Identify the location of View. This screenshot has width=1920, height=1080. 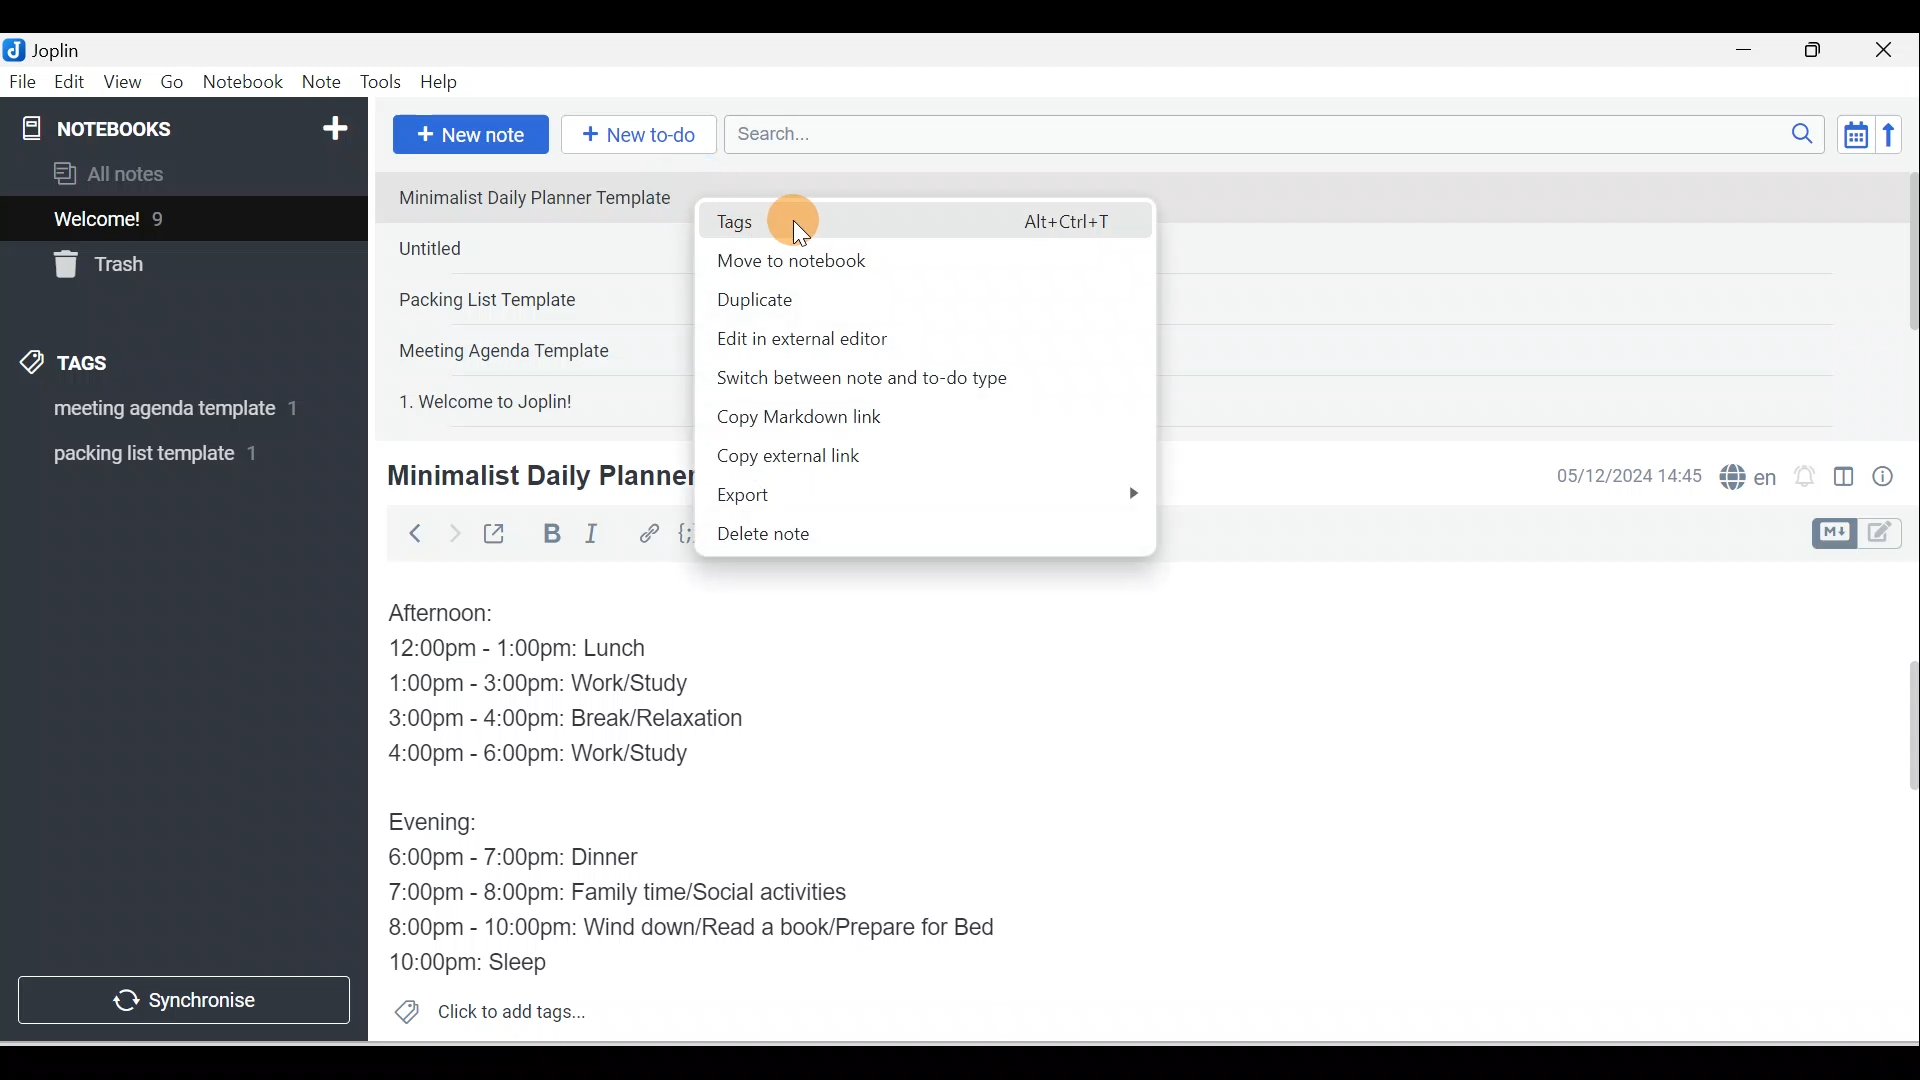
(122, 83).